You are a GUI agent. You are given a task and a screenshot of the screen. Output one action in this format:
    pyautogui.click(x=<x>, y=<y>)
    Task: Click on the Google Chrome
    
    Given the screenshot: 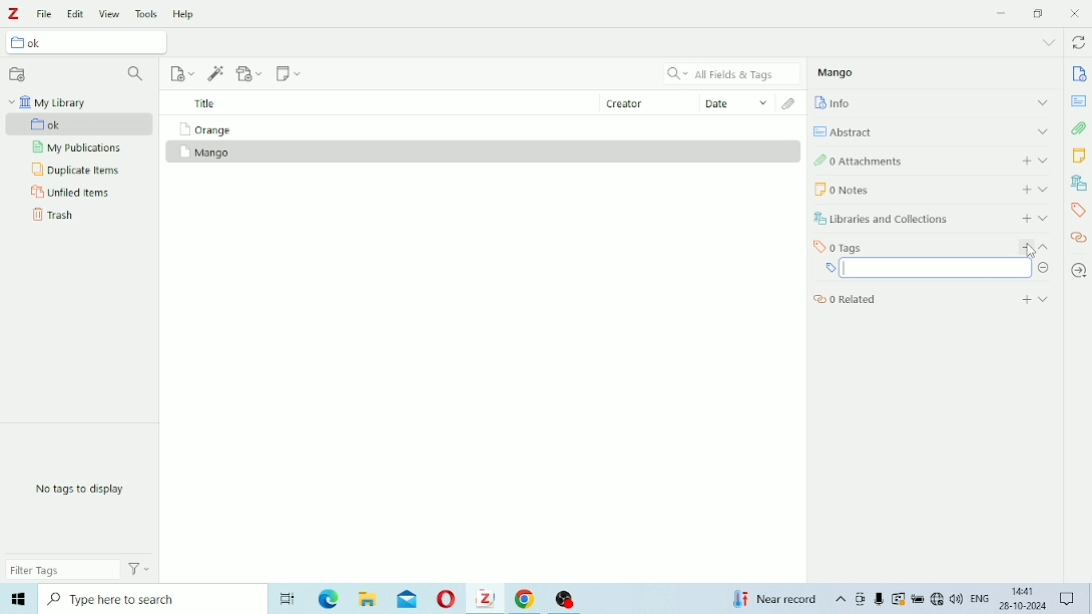 What is the action you would take?
    pyautogui.click(x=526, y=598)
    